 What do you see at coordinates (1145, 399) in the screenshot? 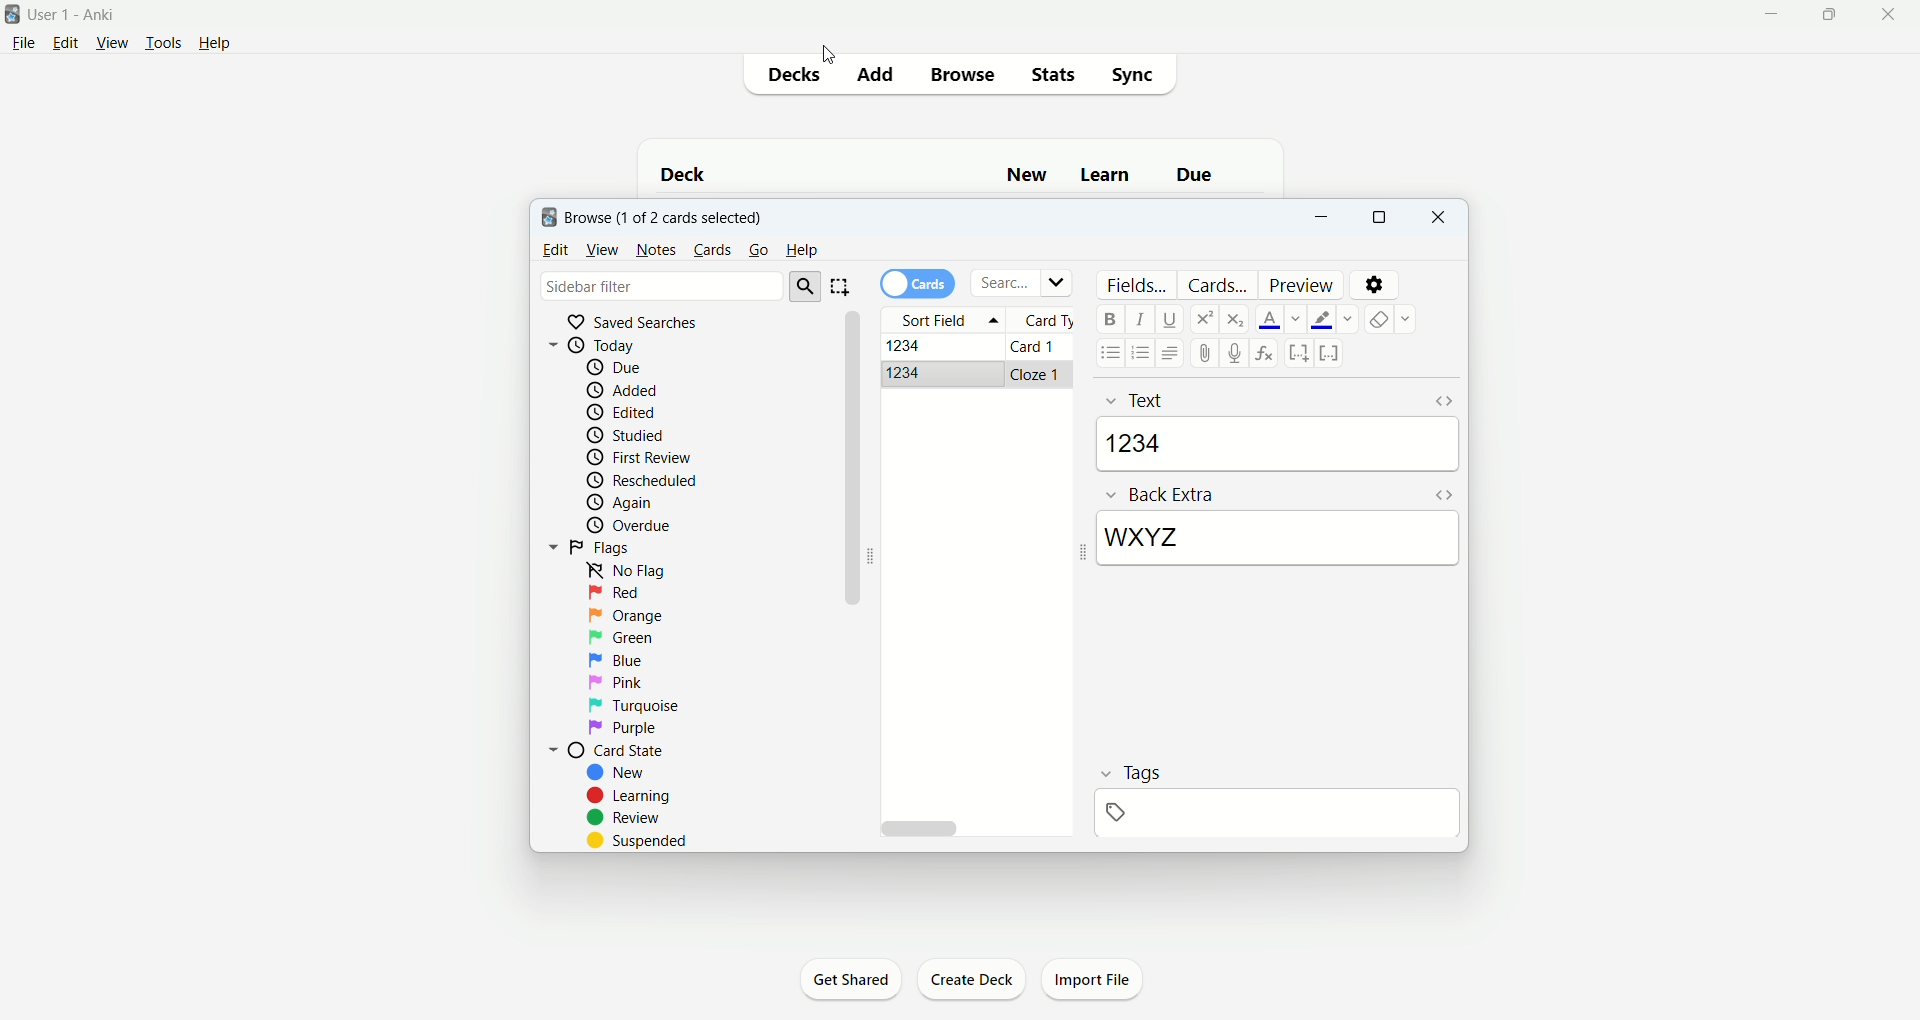
I see `Front` at bounding box center [1145, 399].